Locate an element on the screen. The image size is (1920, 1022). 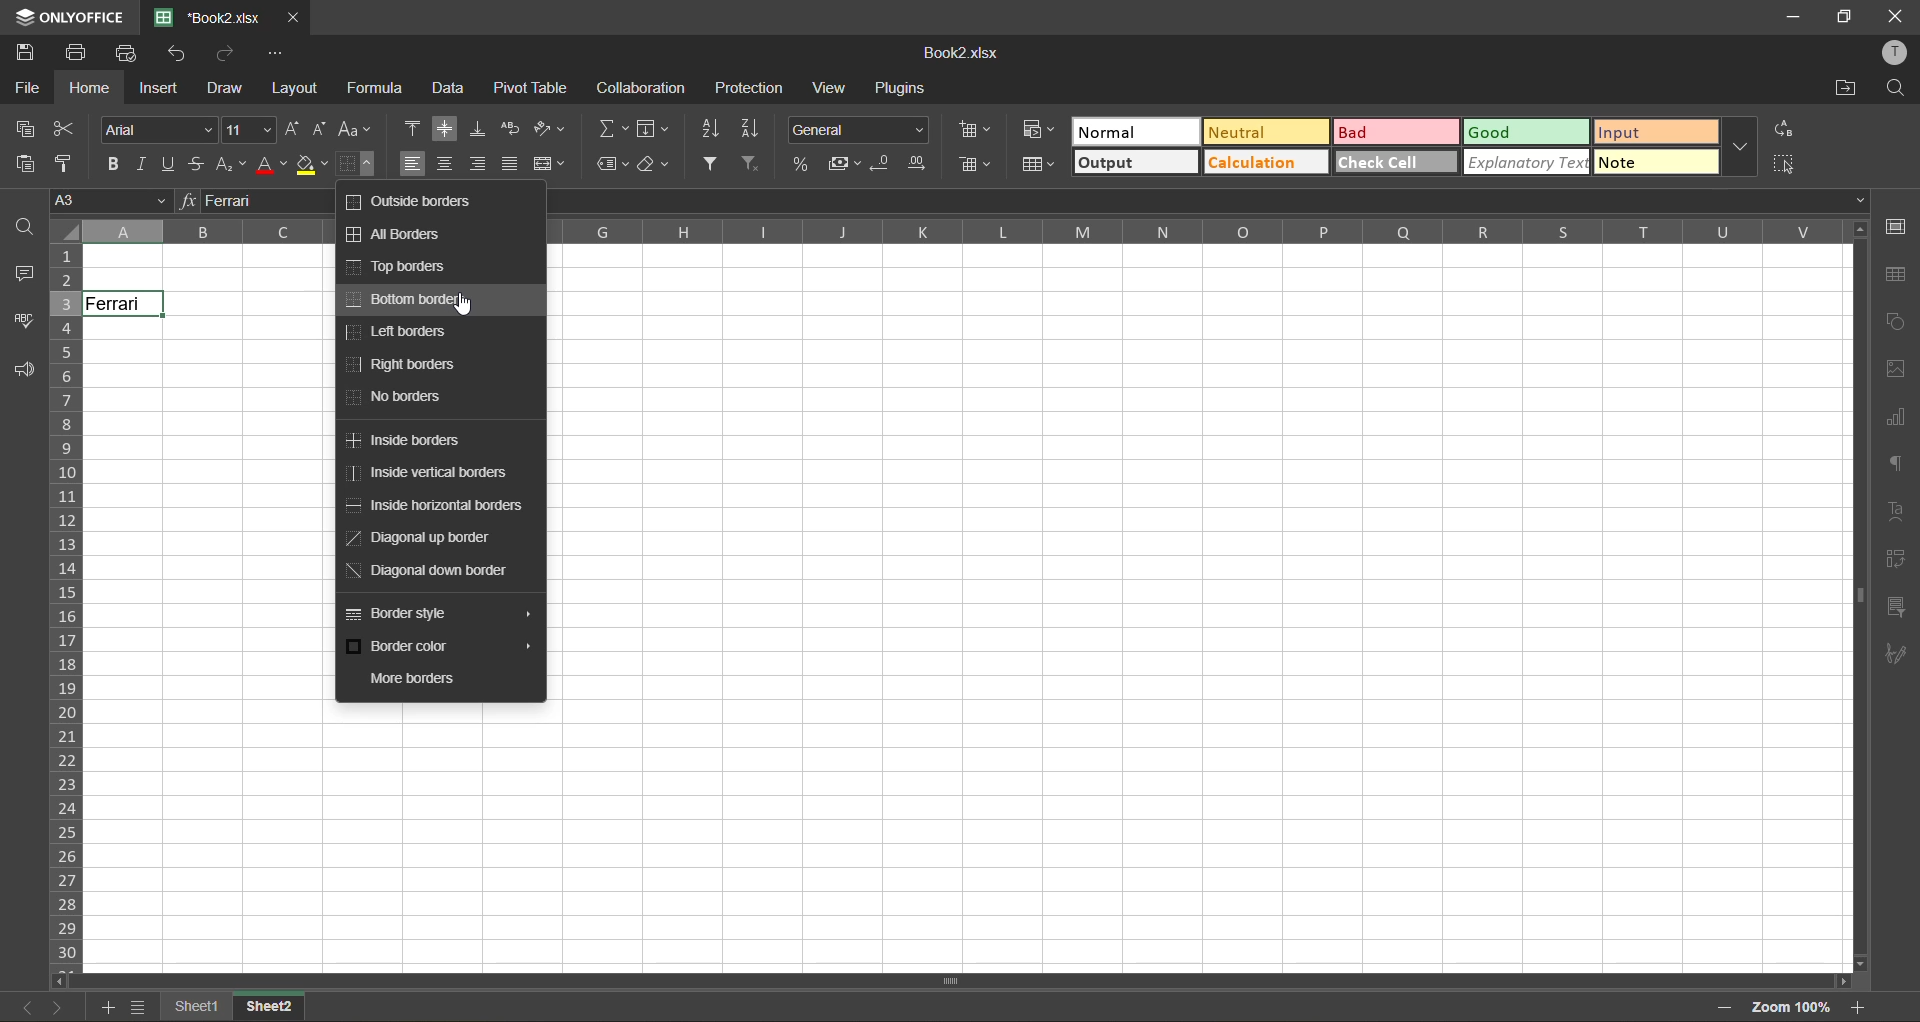
file name is located at coordinates (207, 16).